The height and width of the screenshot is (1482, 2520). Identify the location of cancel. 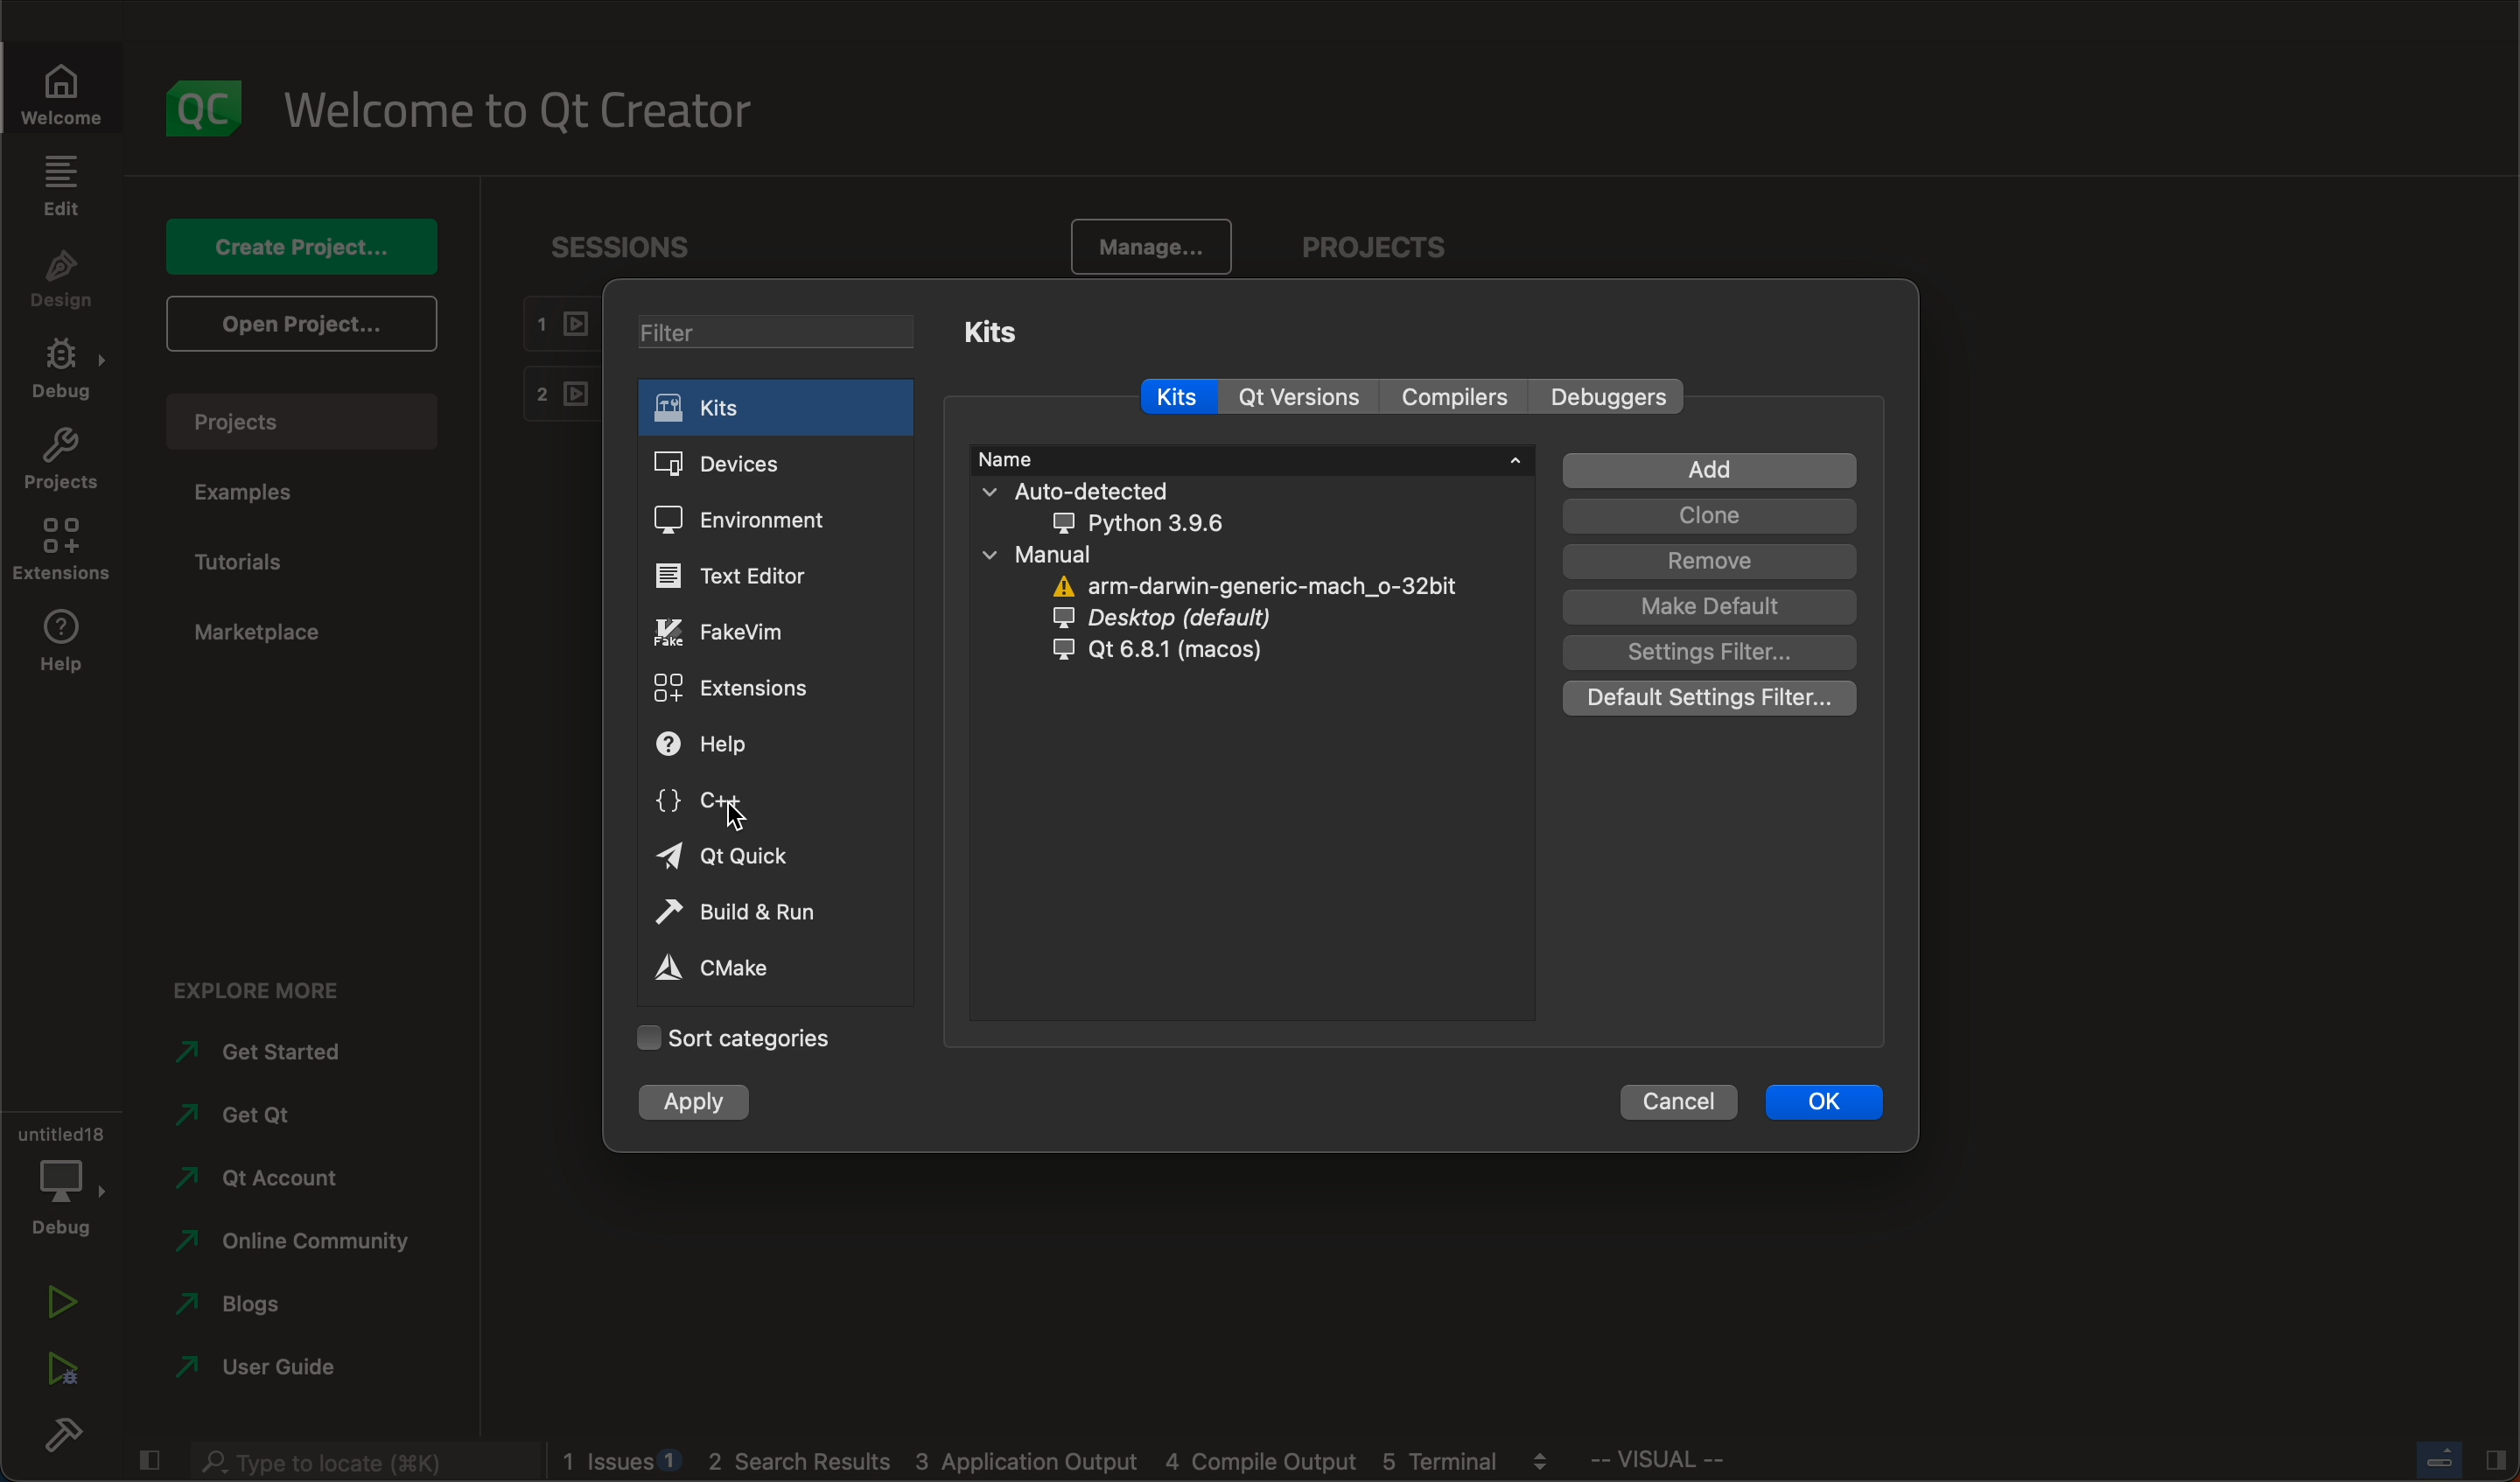
(1679, 1098).